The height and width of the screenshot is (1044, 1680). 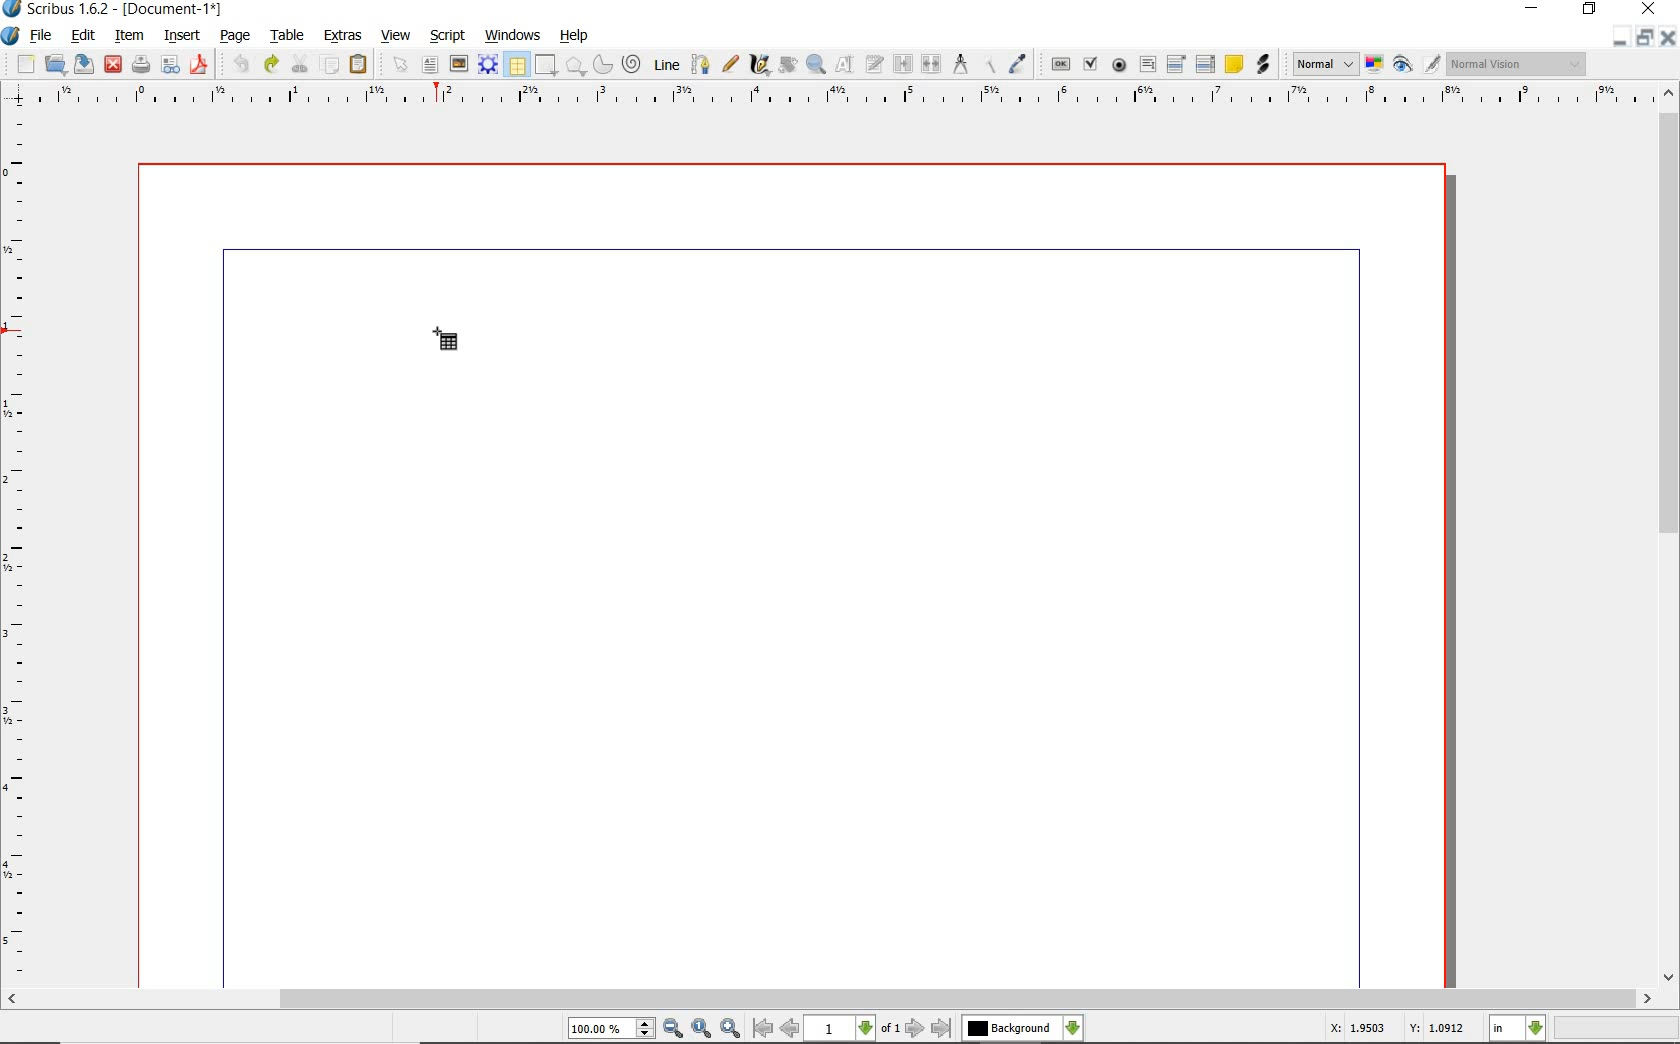 What do you see at coordinates (431, 67) in the screenshot?
I see `text frame` at bounding box center [431, 67].